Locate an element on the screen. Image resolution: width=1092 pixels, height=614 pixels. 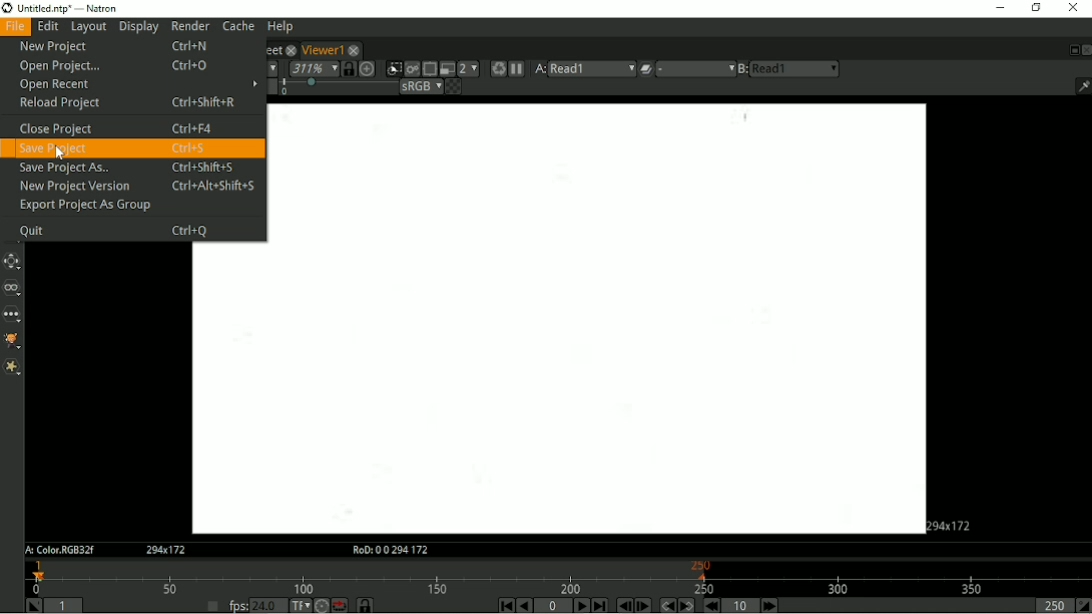
Behaviour is located at coordinates (340, 605).